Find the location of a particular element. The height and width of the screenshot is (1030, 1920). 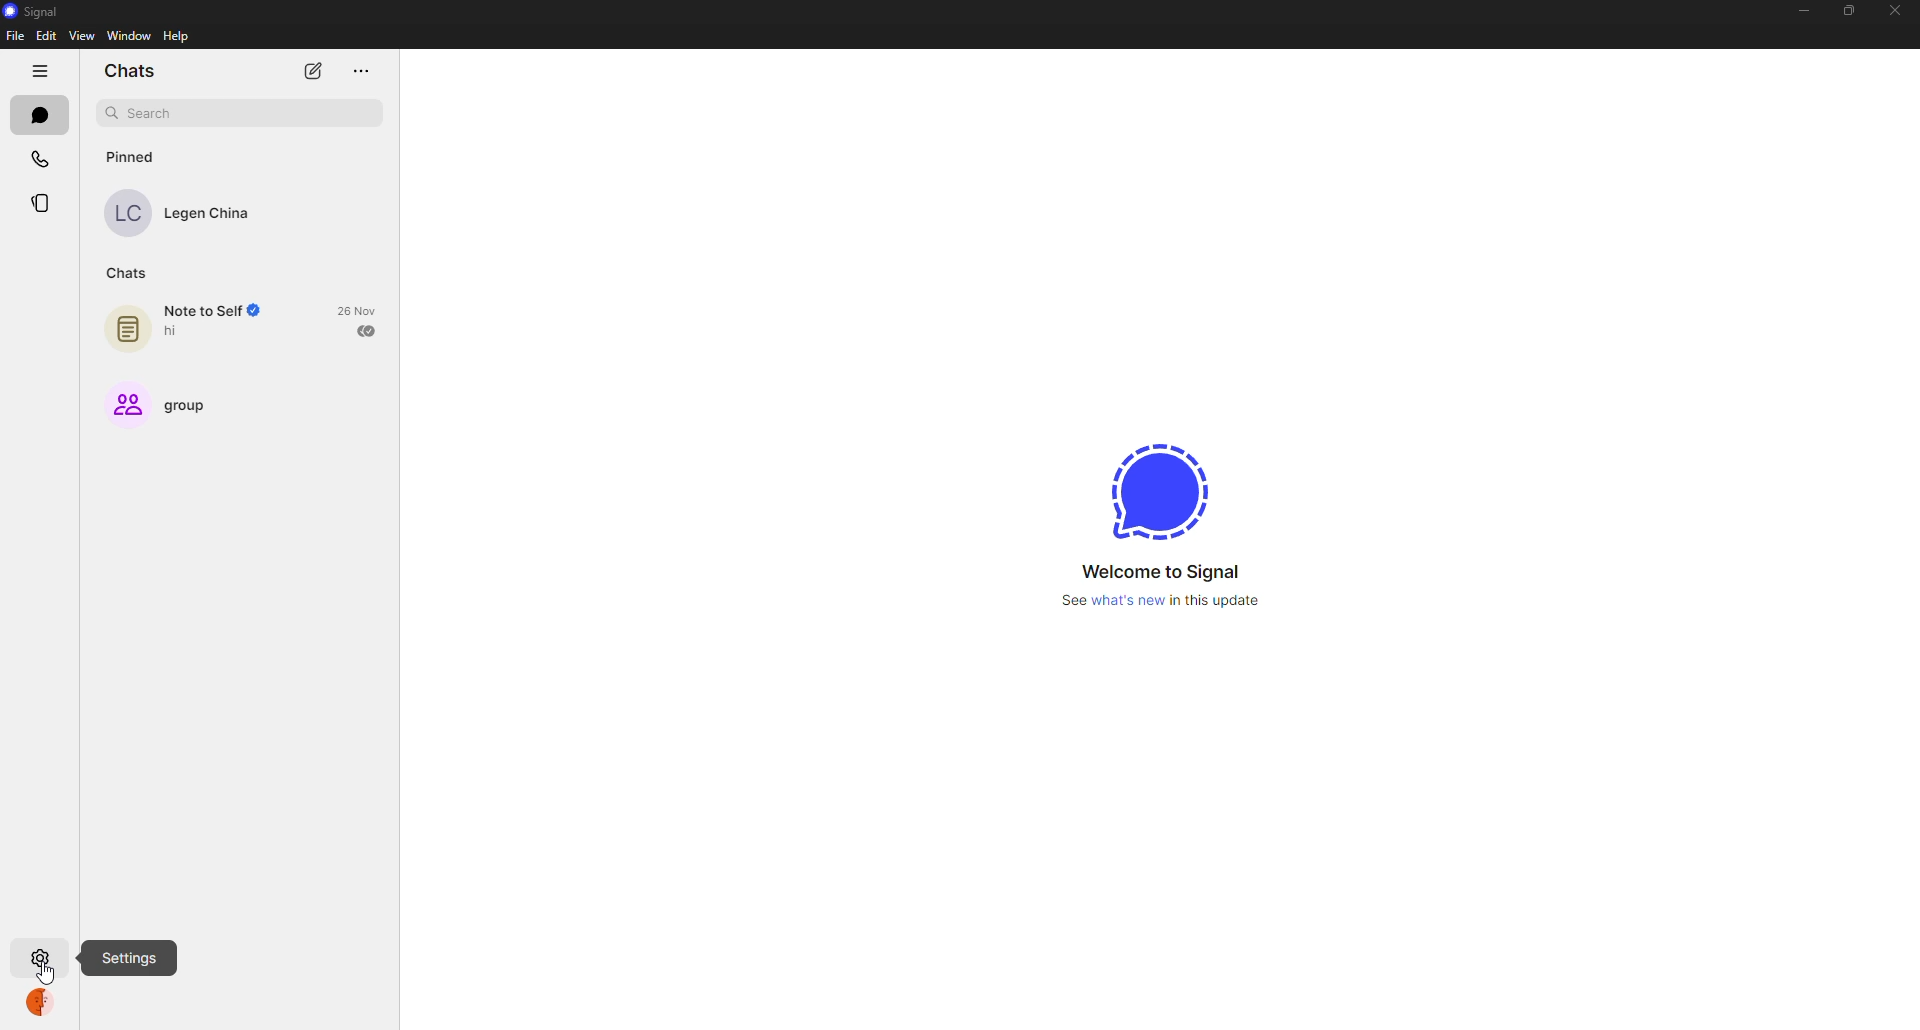

chats is located at coordinates (124, 274).